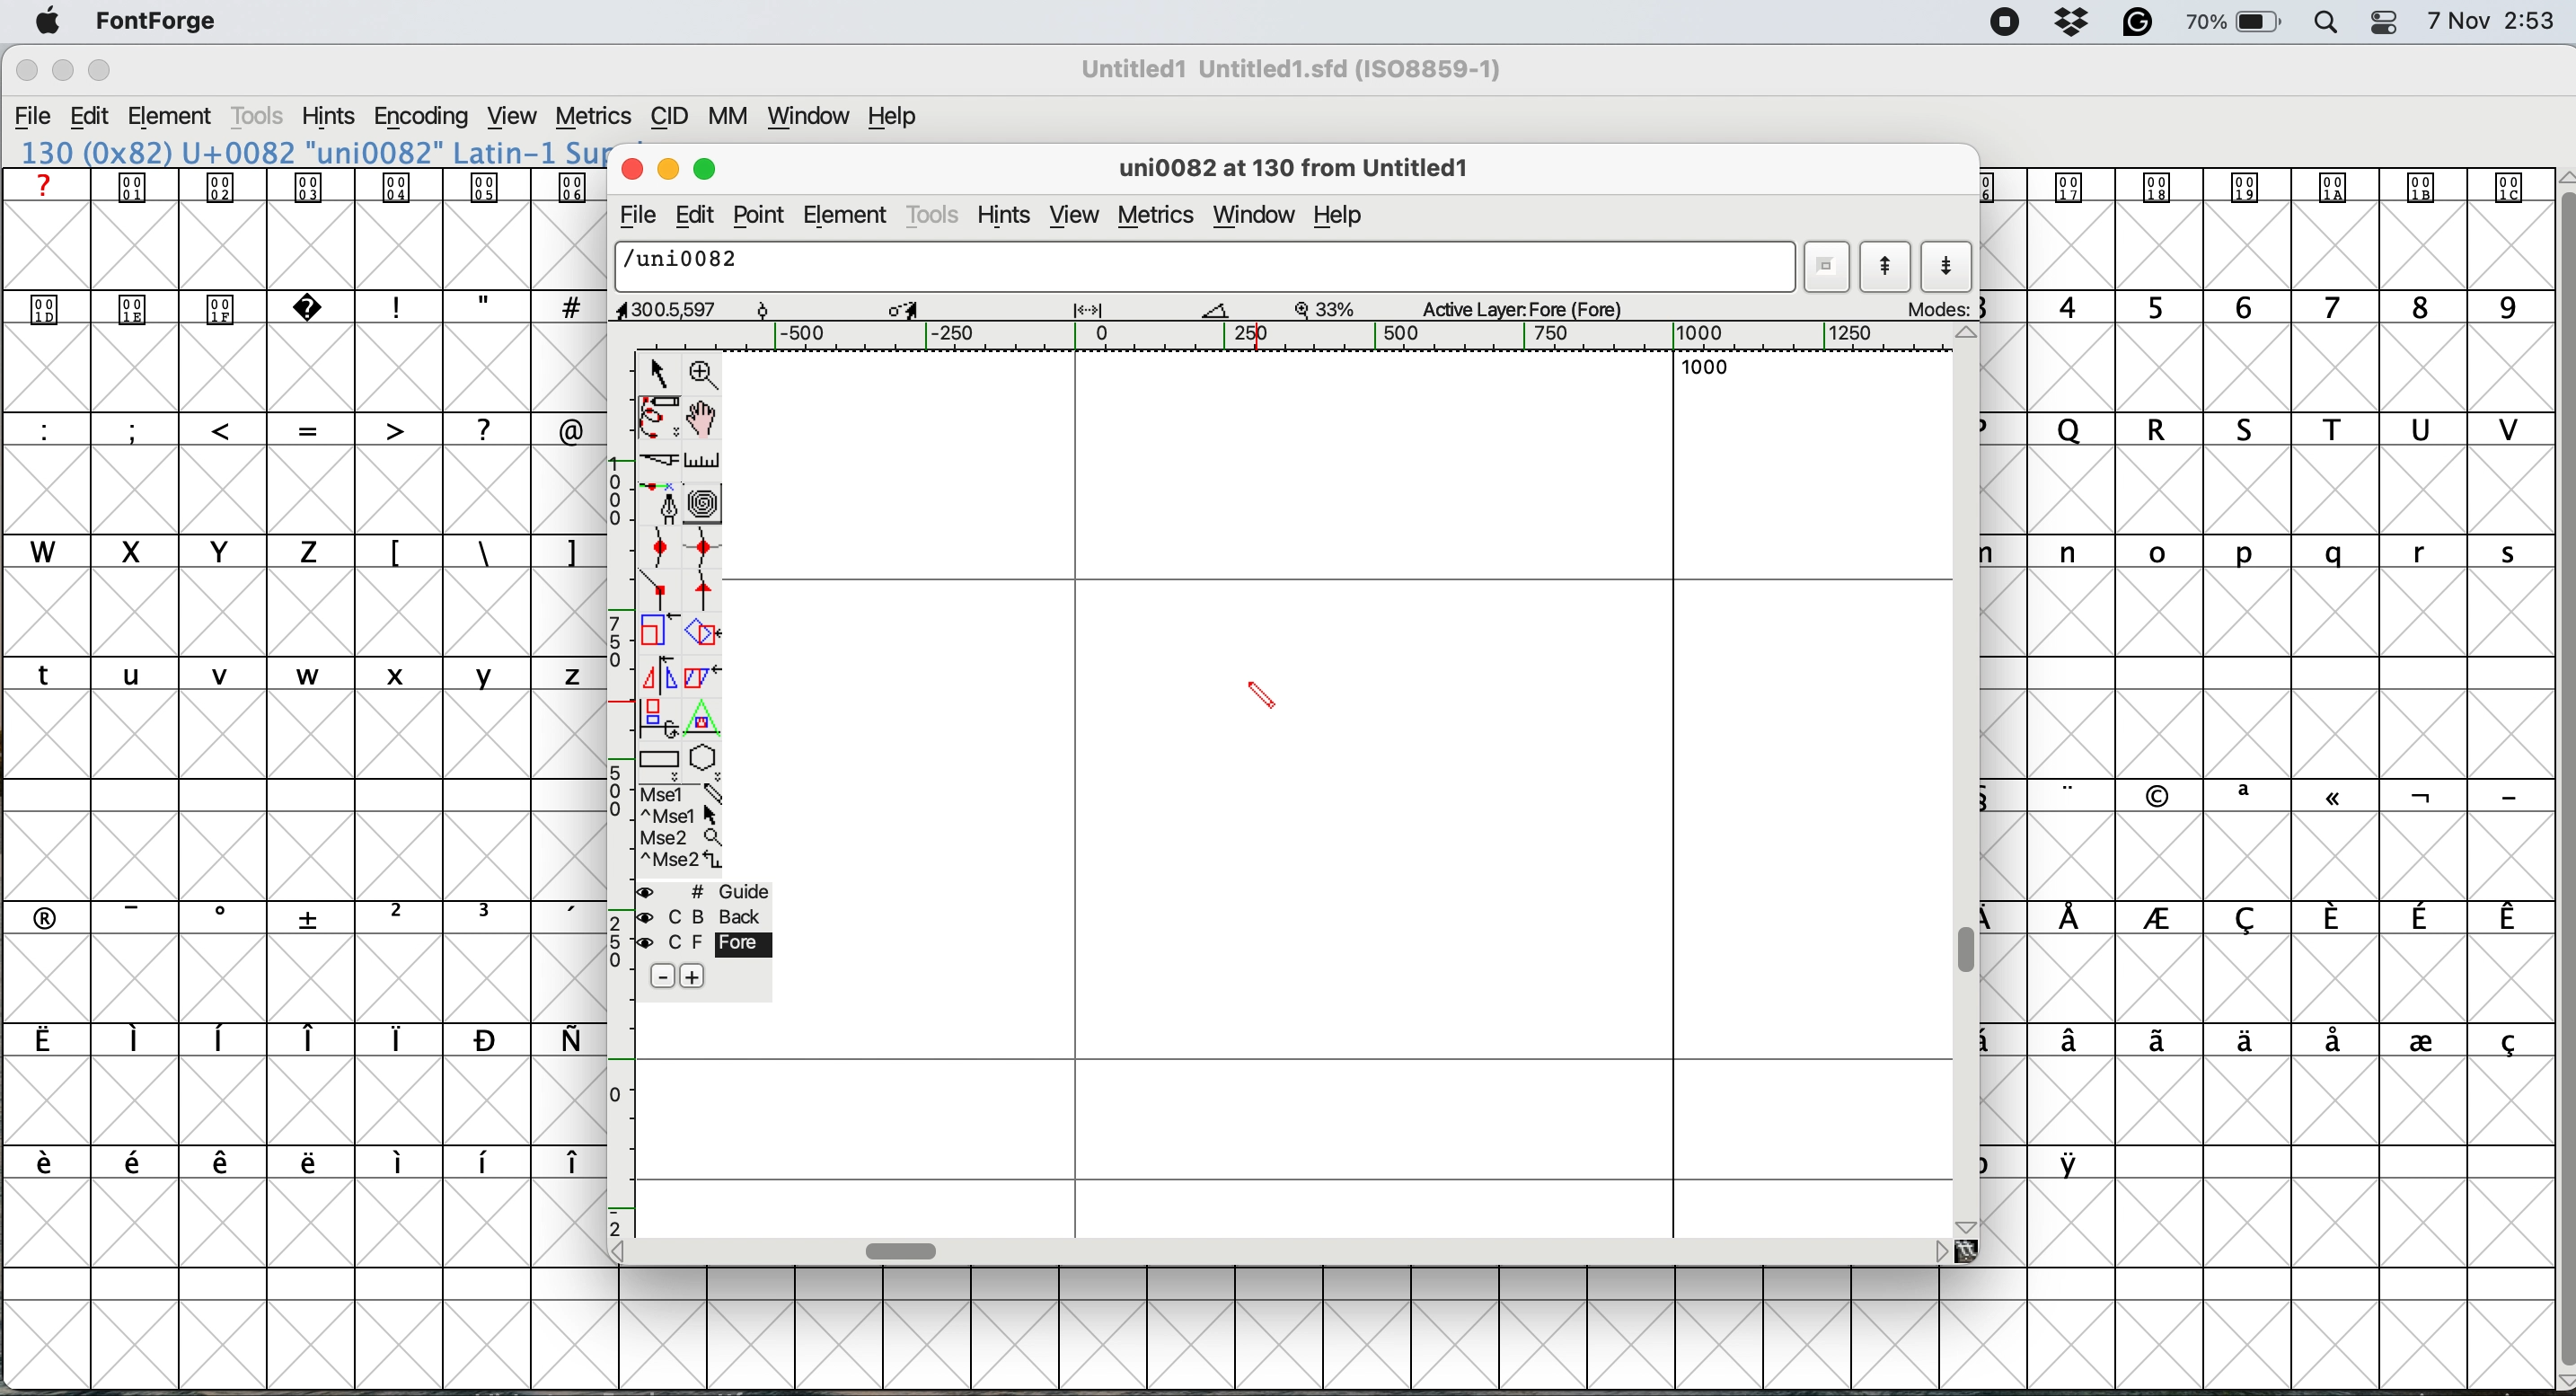  I want to click on edit, so click(99, 117).